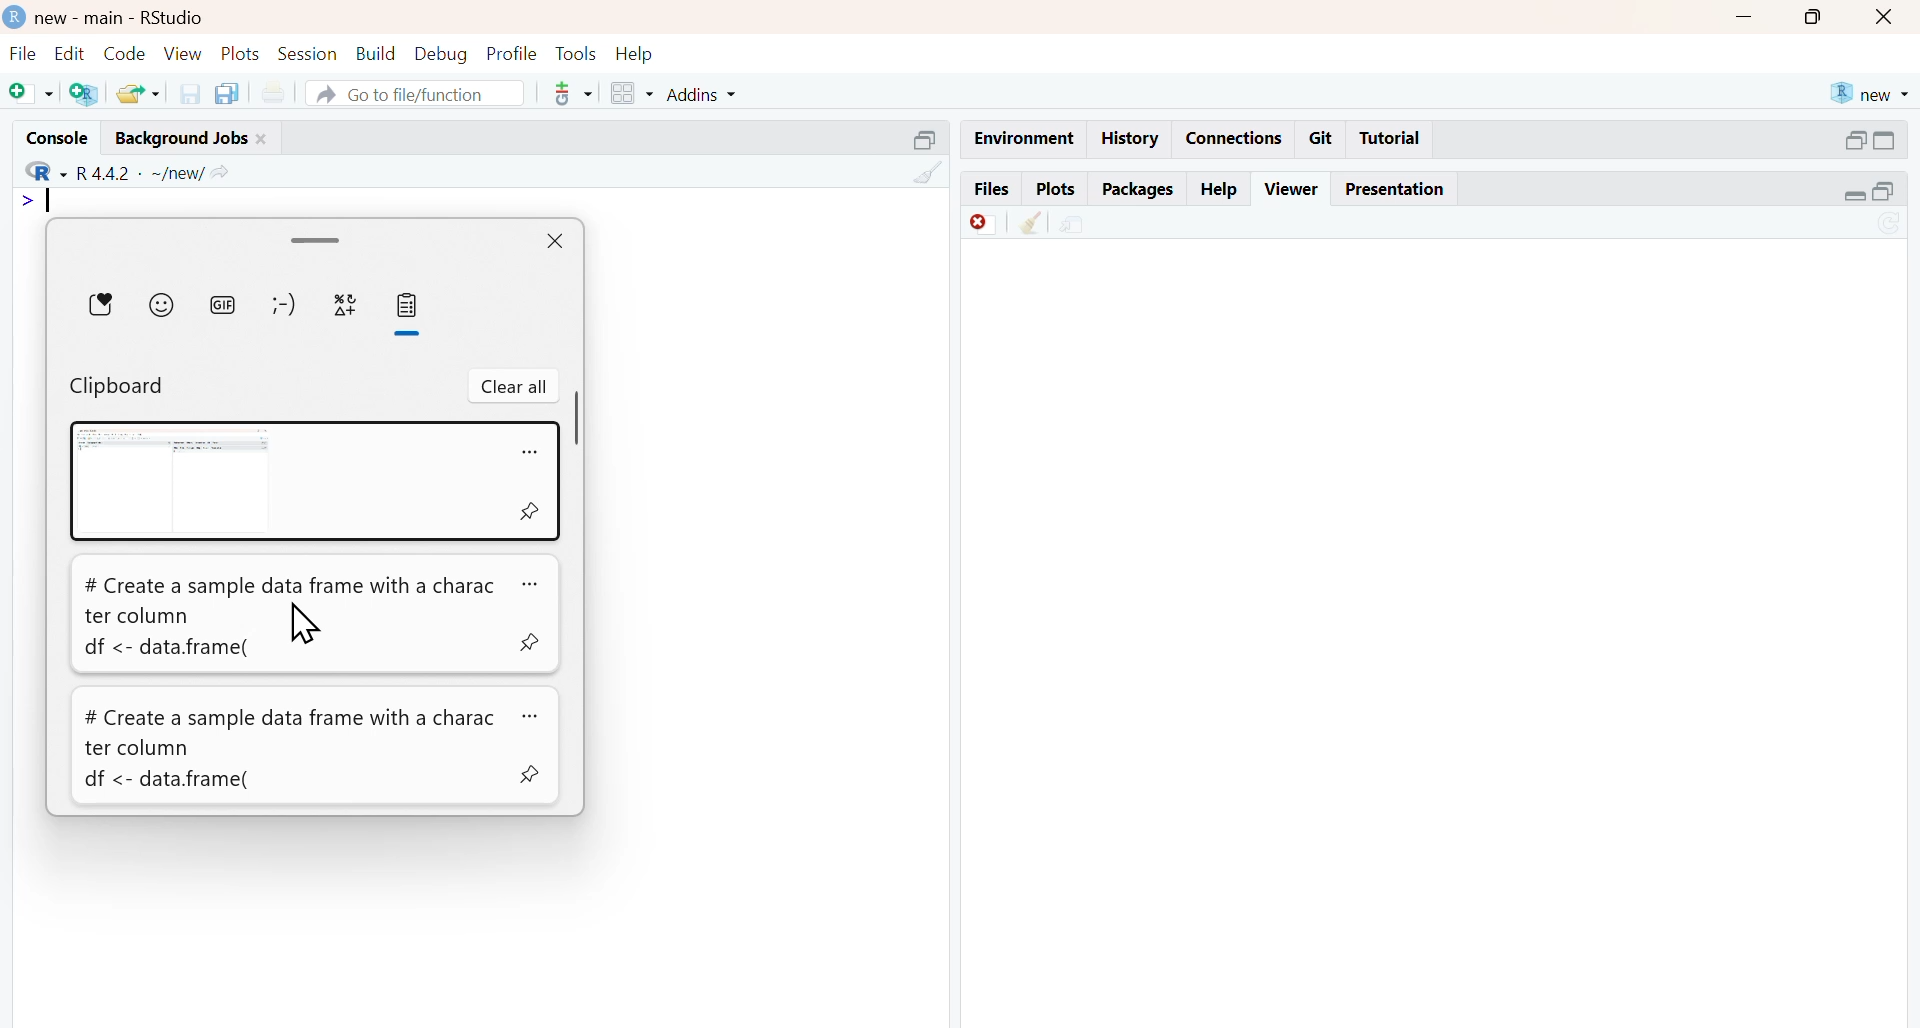 The height and width of the screenshot is (1028, 1920). Describe the element at coordinates (1140, 191) in the screenshot. I see `packages` at that location.